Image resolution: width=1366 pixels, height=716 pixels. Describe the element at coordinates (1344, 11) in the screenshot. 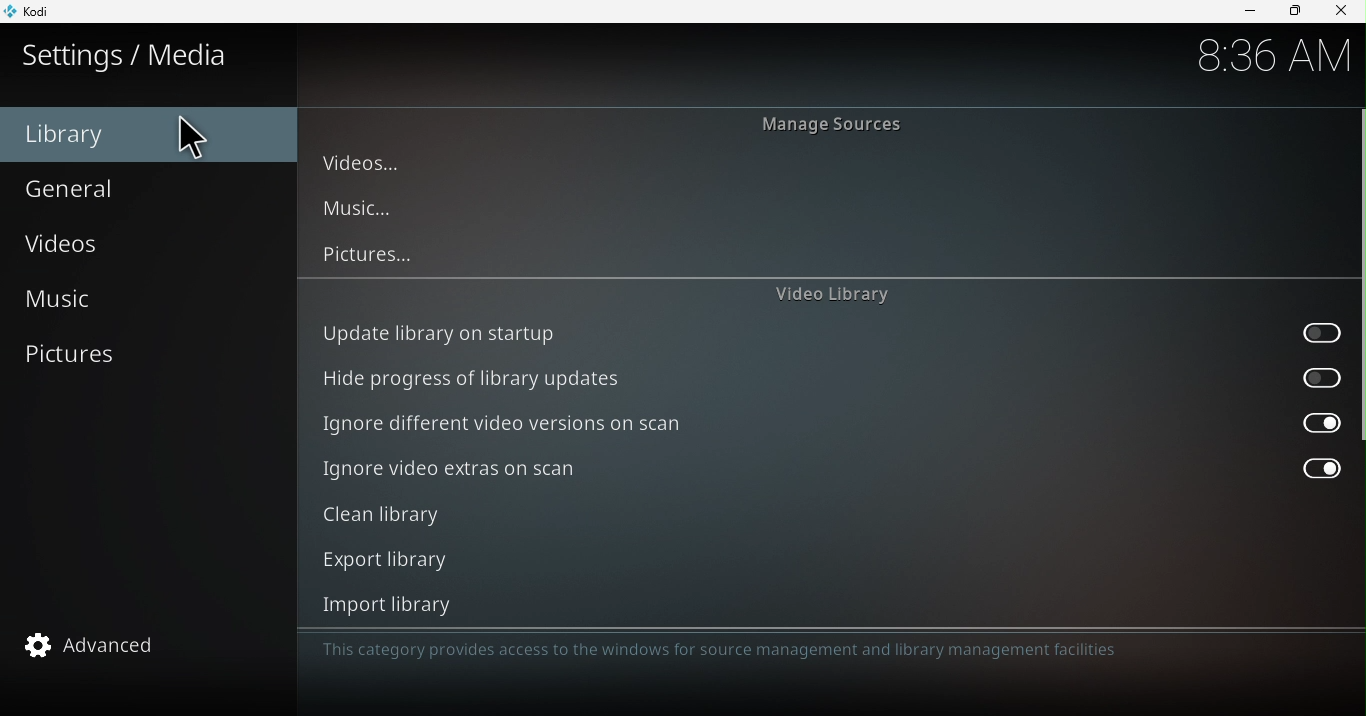

I see `close` at that location.